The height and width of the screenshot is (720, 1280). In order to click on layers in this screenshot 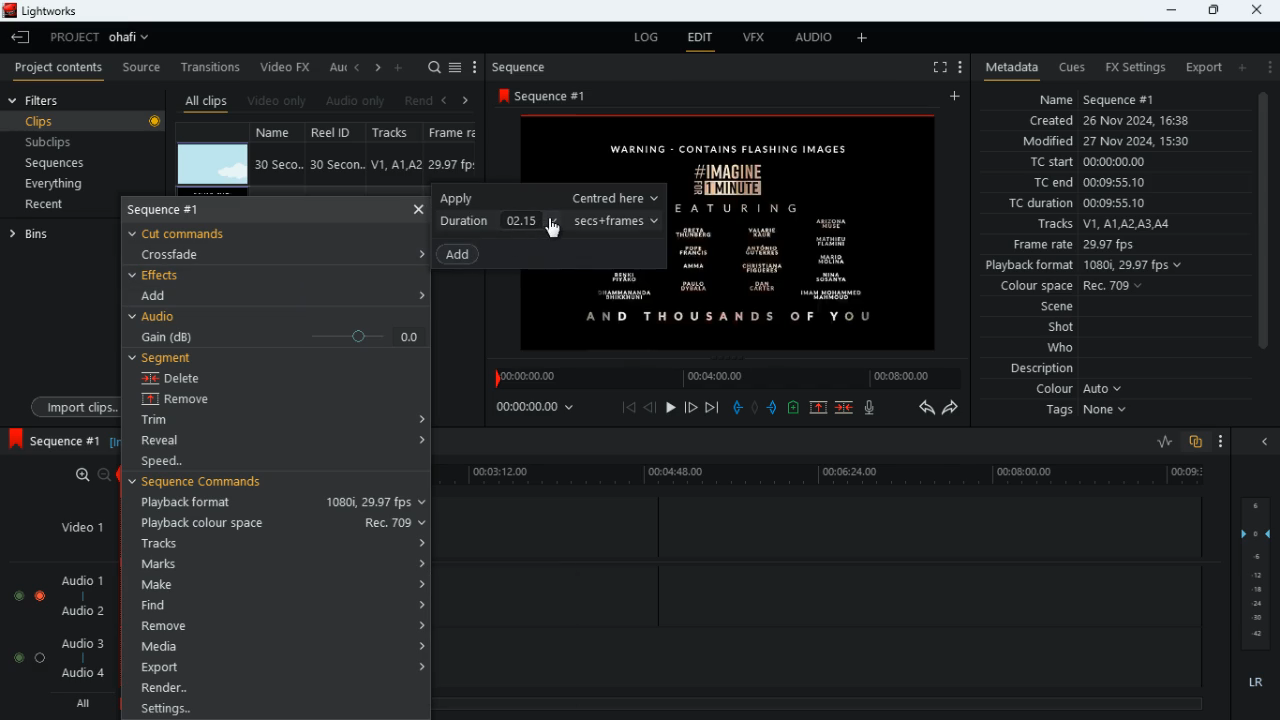, I will do `click(1259, 573)`.